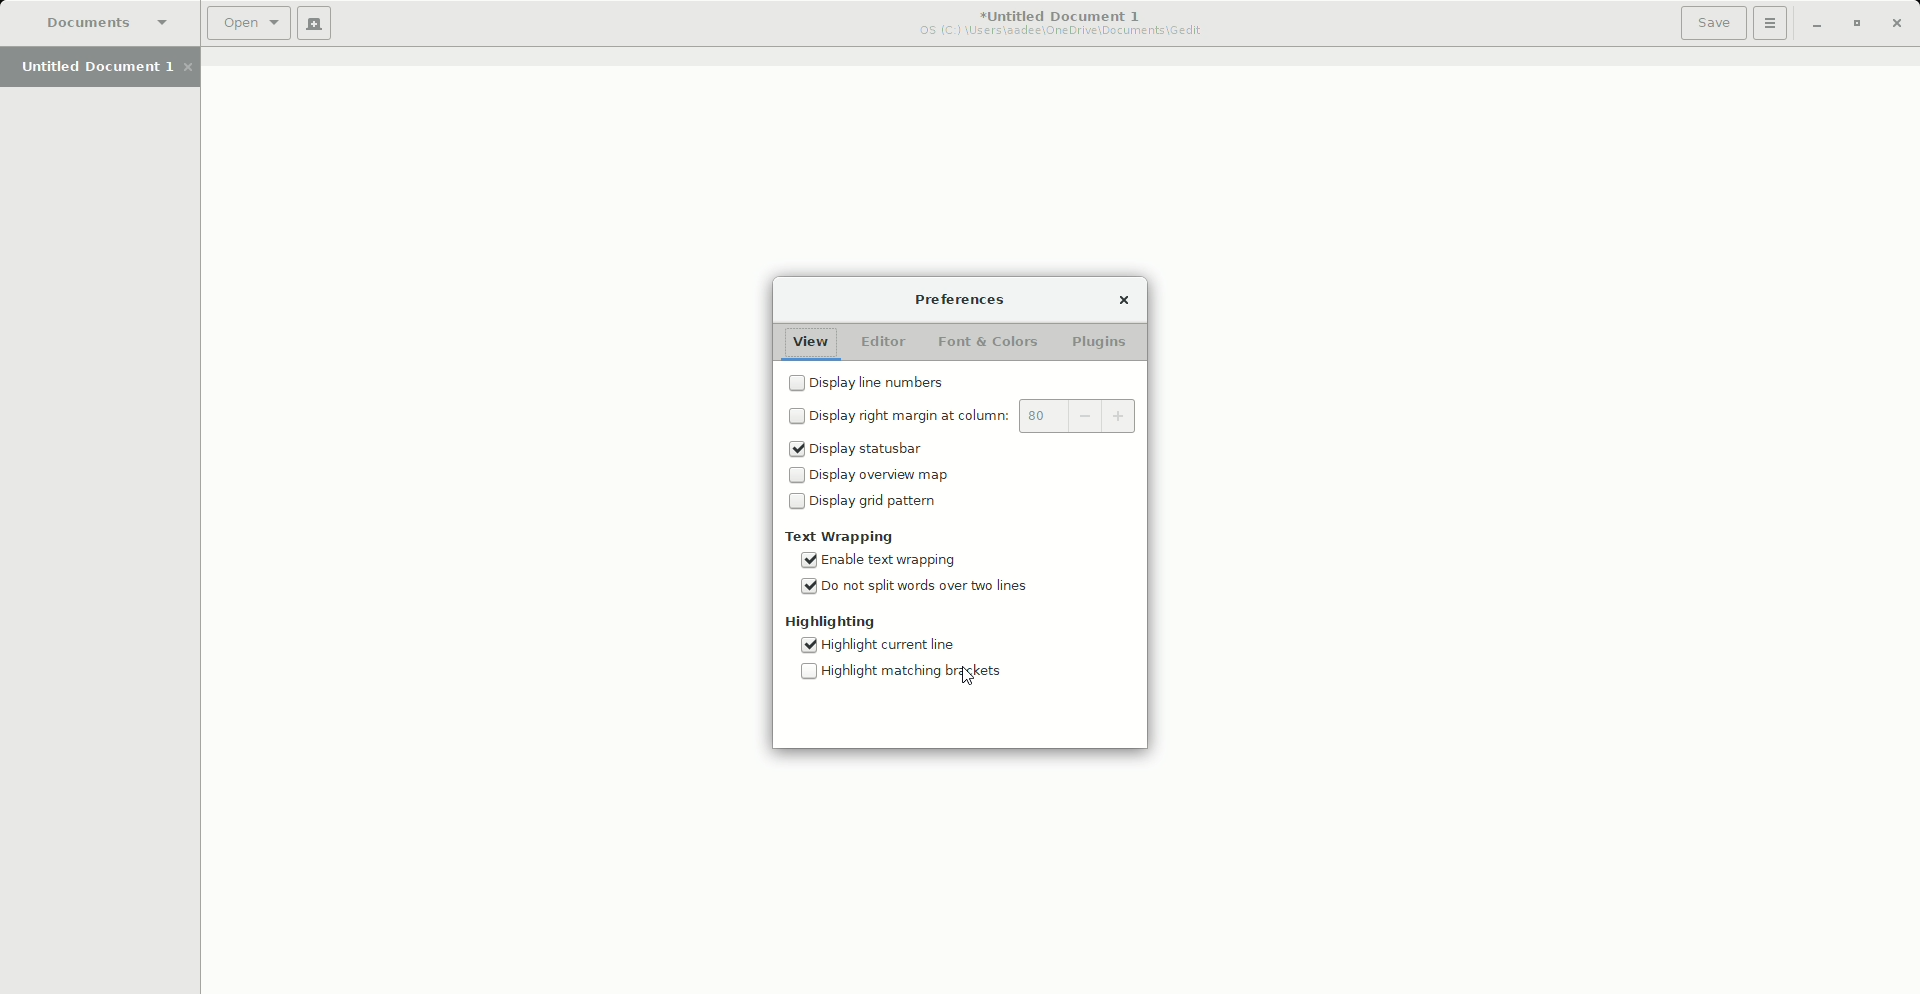  I want to click on Save, so click(1706, 23).